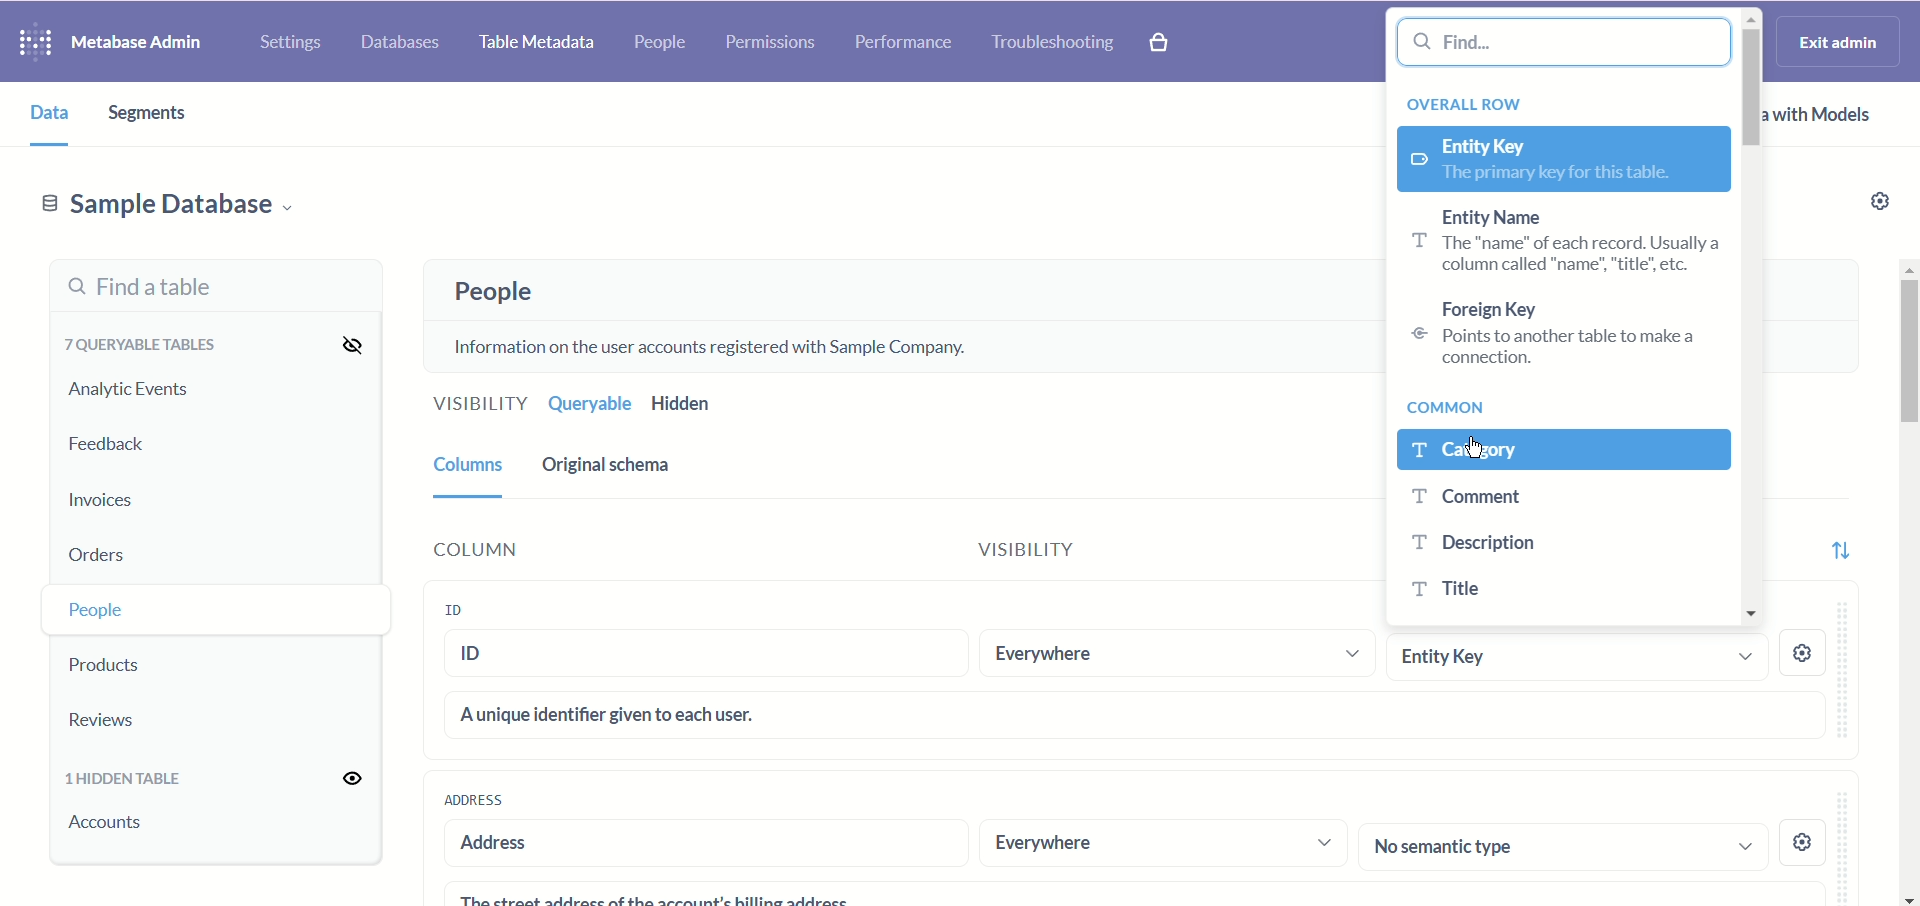  I want to click on Unhide, so click(341, 779).